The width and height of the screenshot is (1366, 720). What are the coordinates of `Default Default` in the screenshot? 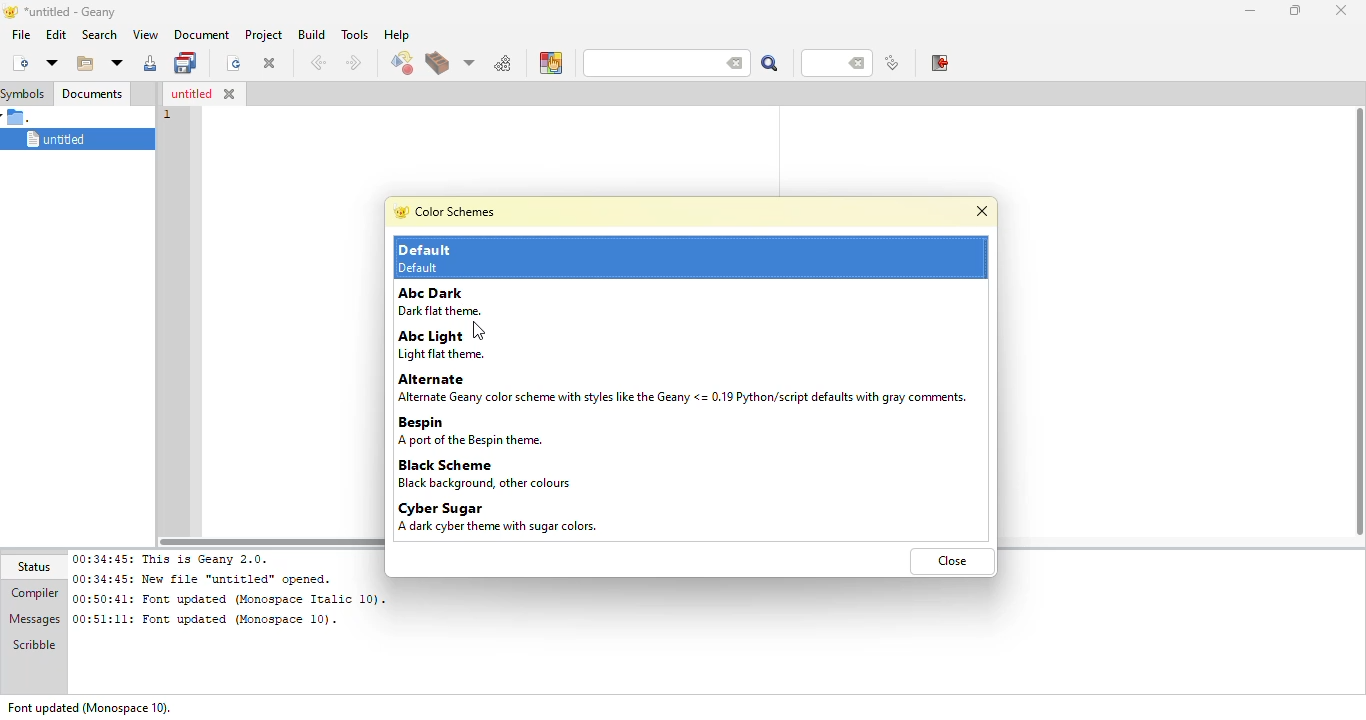 It's located at (472, 258).